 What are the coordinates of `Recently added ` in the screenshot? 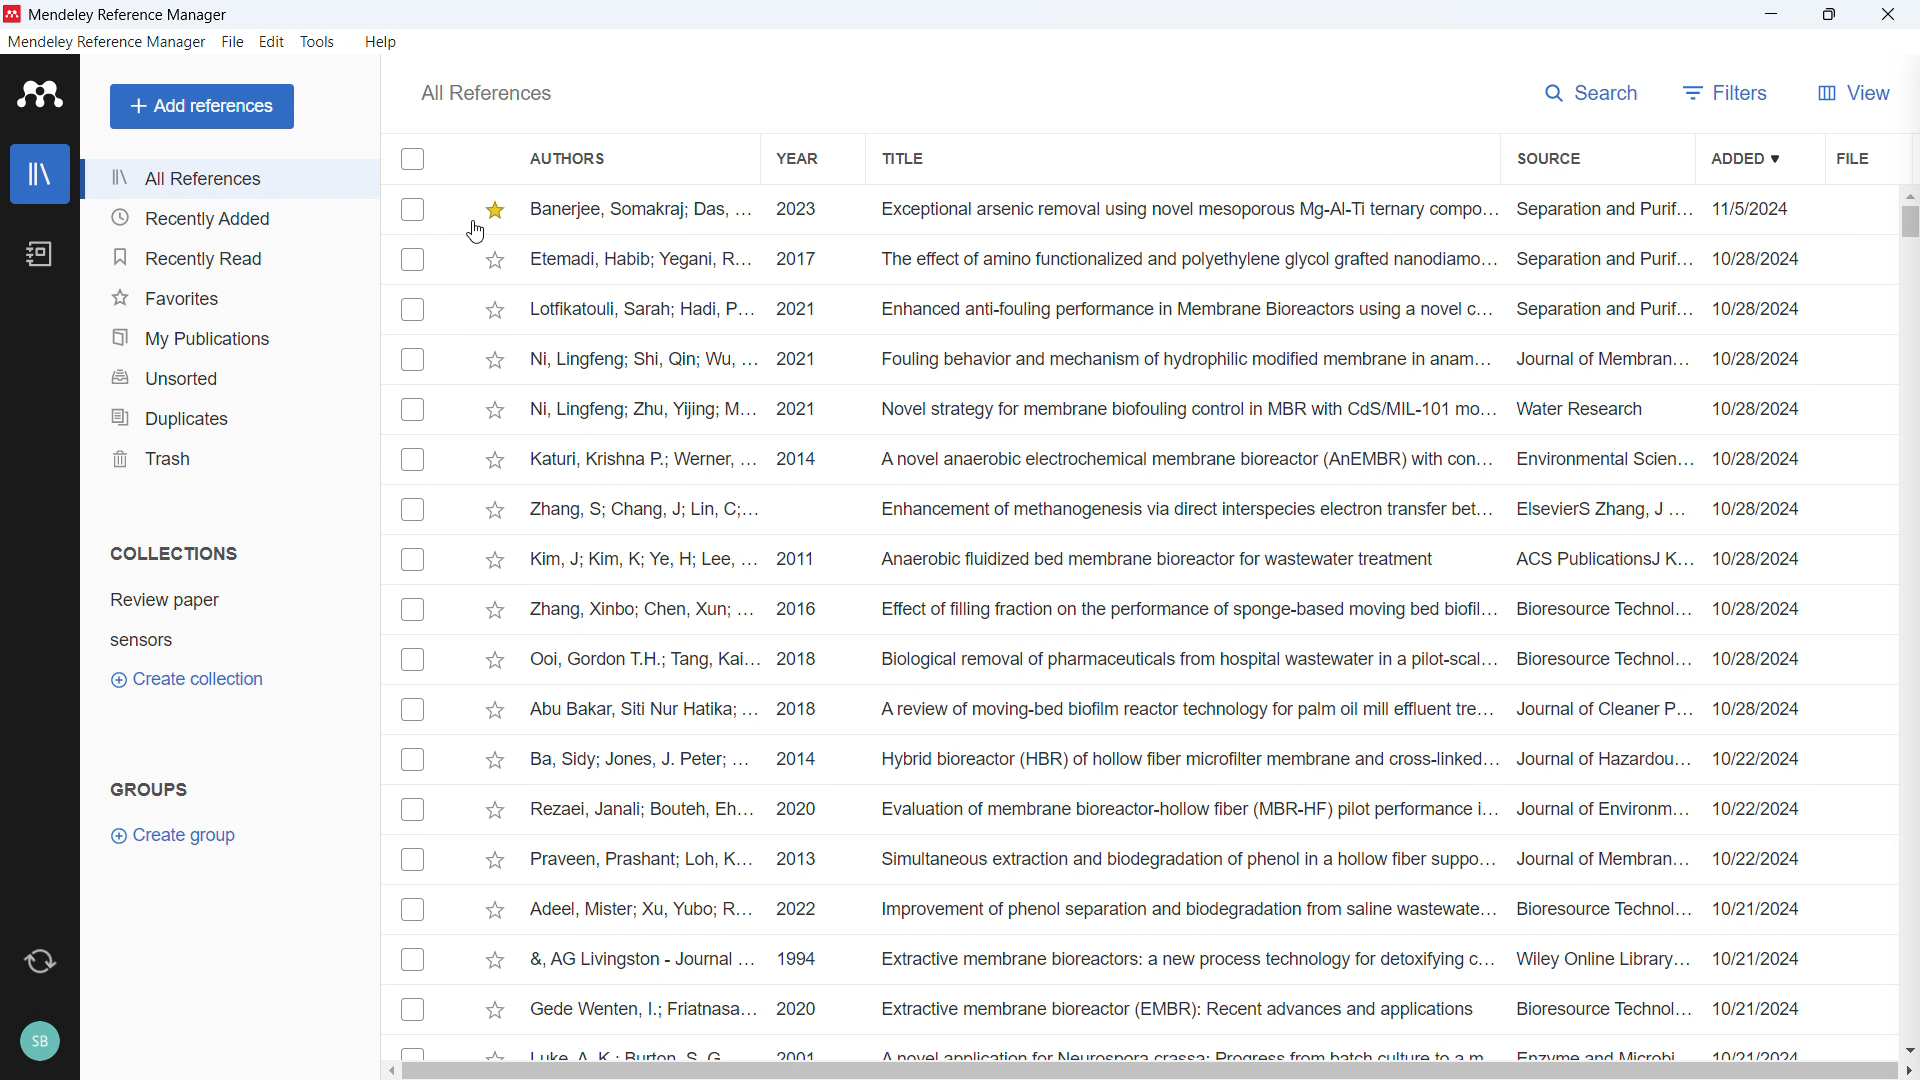 It's located at (230, 217).